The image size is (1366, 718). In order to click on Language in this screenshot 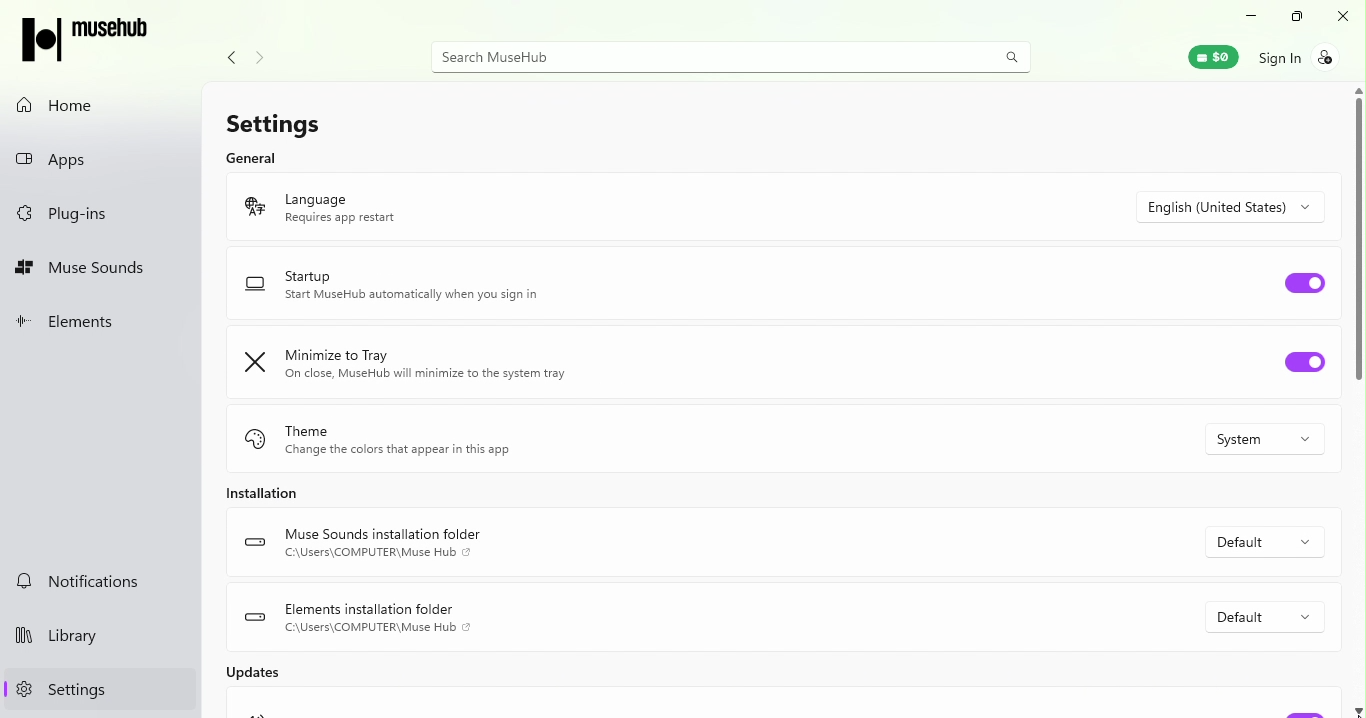, I will do `click(341, 204)`.